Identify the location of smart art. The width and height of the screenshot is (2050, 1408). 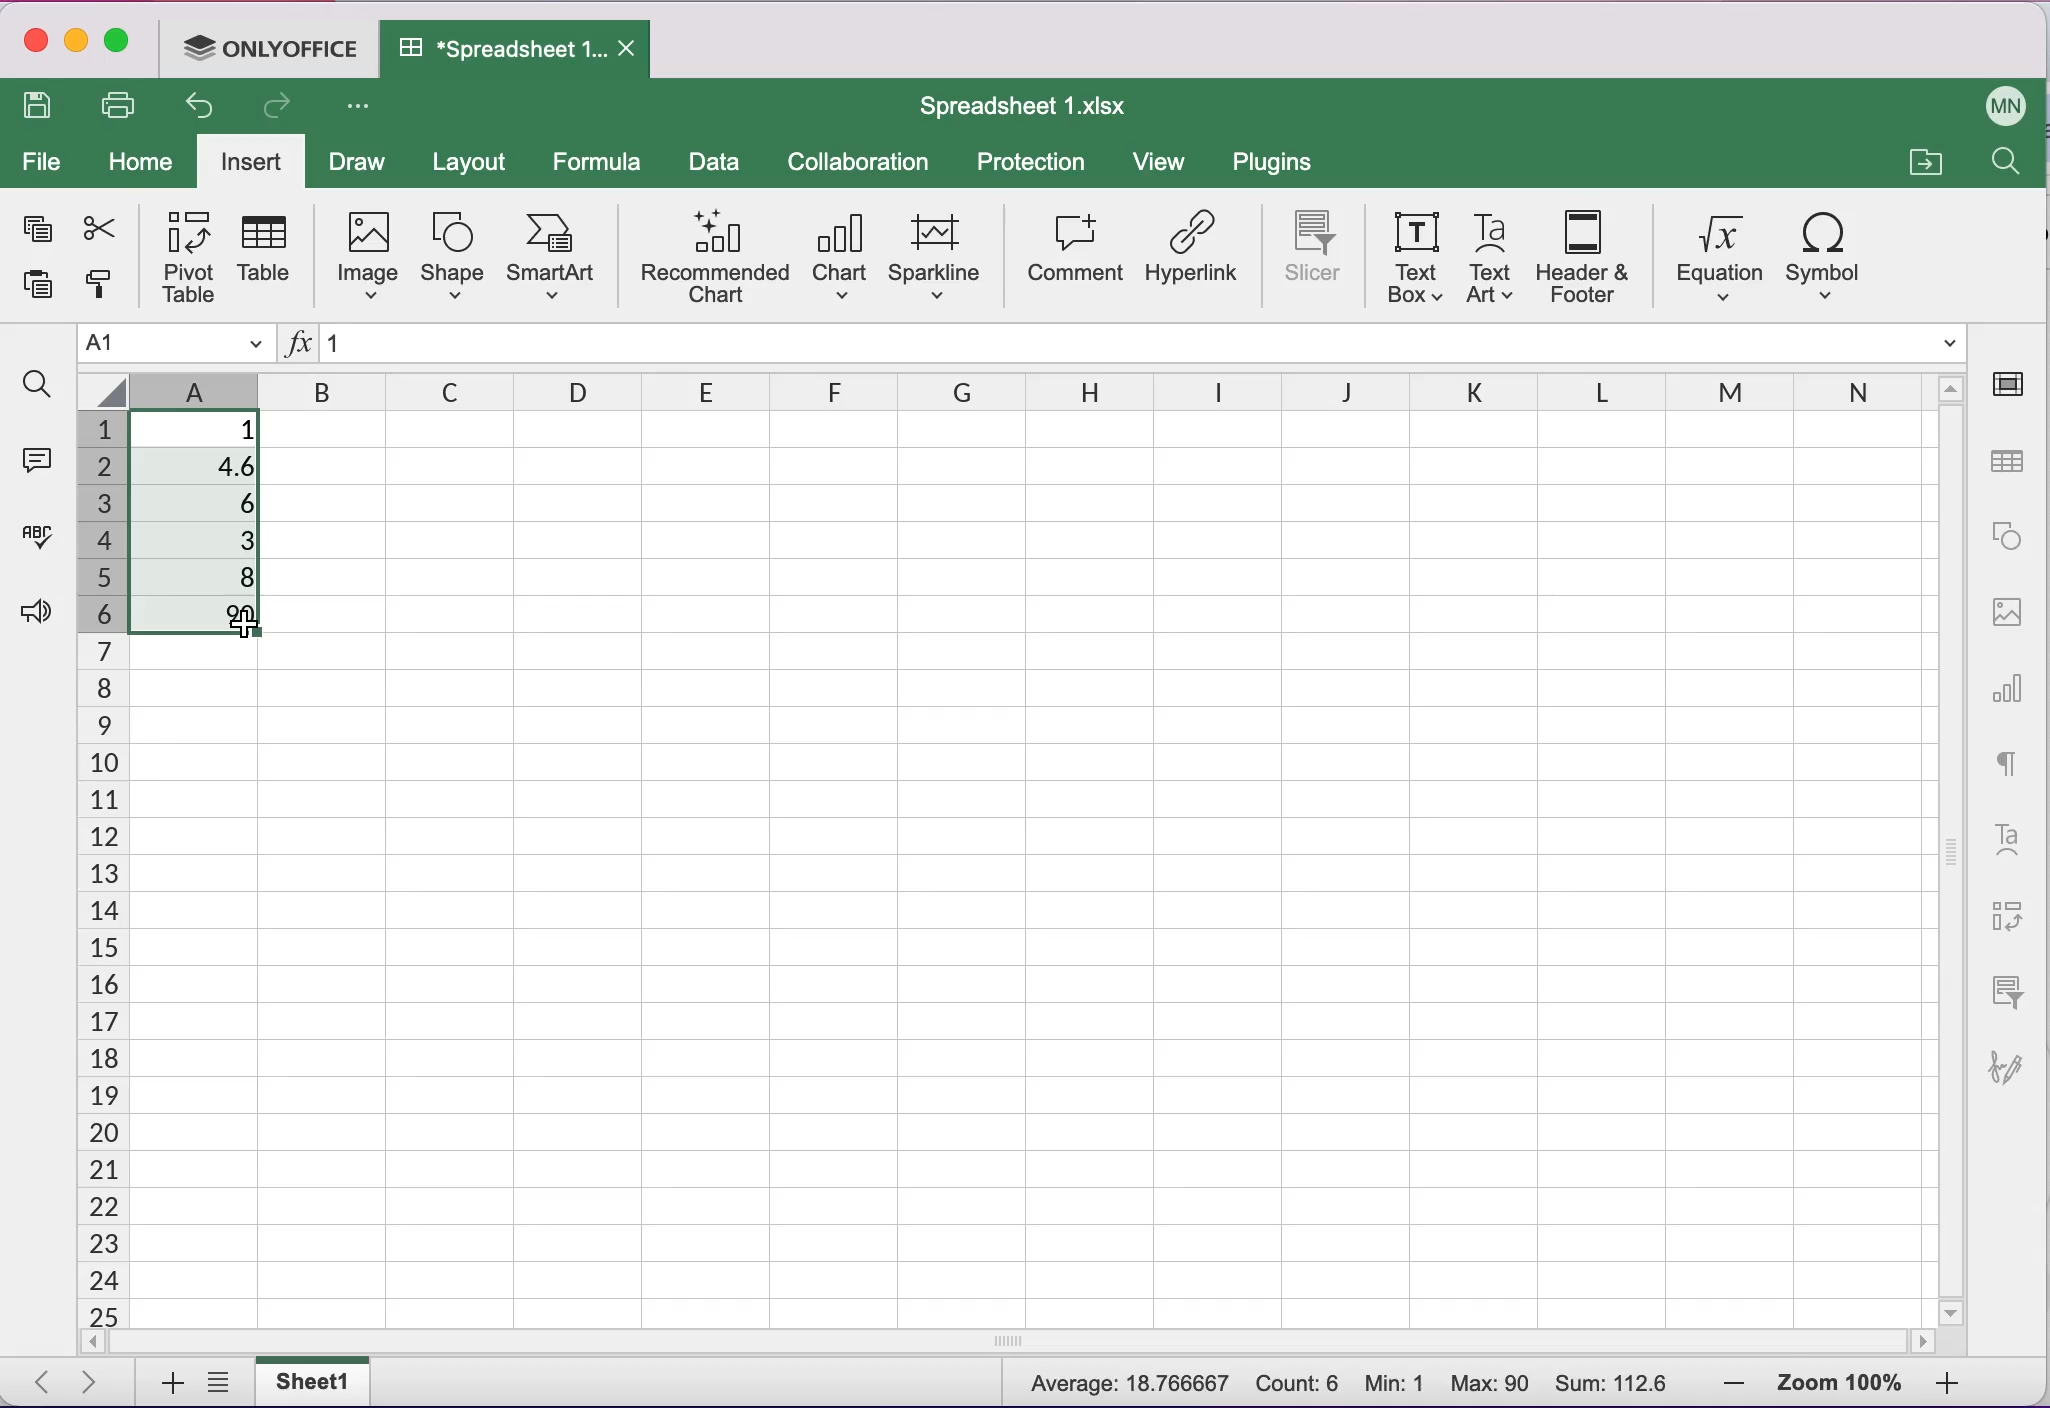
(555, 255).